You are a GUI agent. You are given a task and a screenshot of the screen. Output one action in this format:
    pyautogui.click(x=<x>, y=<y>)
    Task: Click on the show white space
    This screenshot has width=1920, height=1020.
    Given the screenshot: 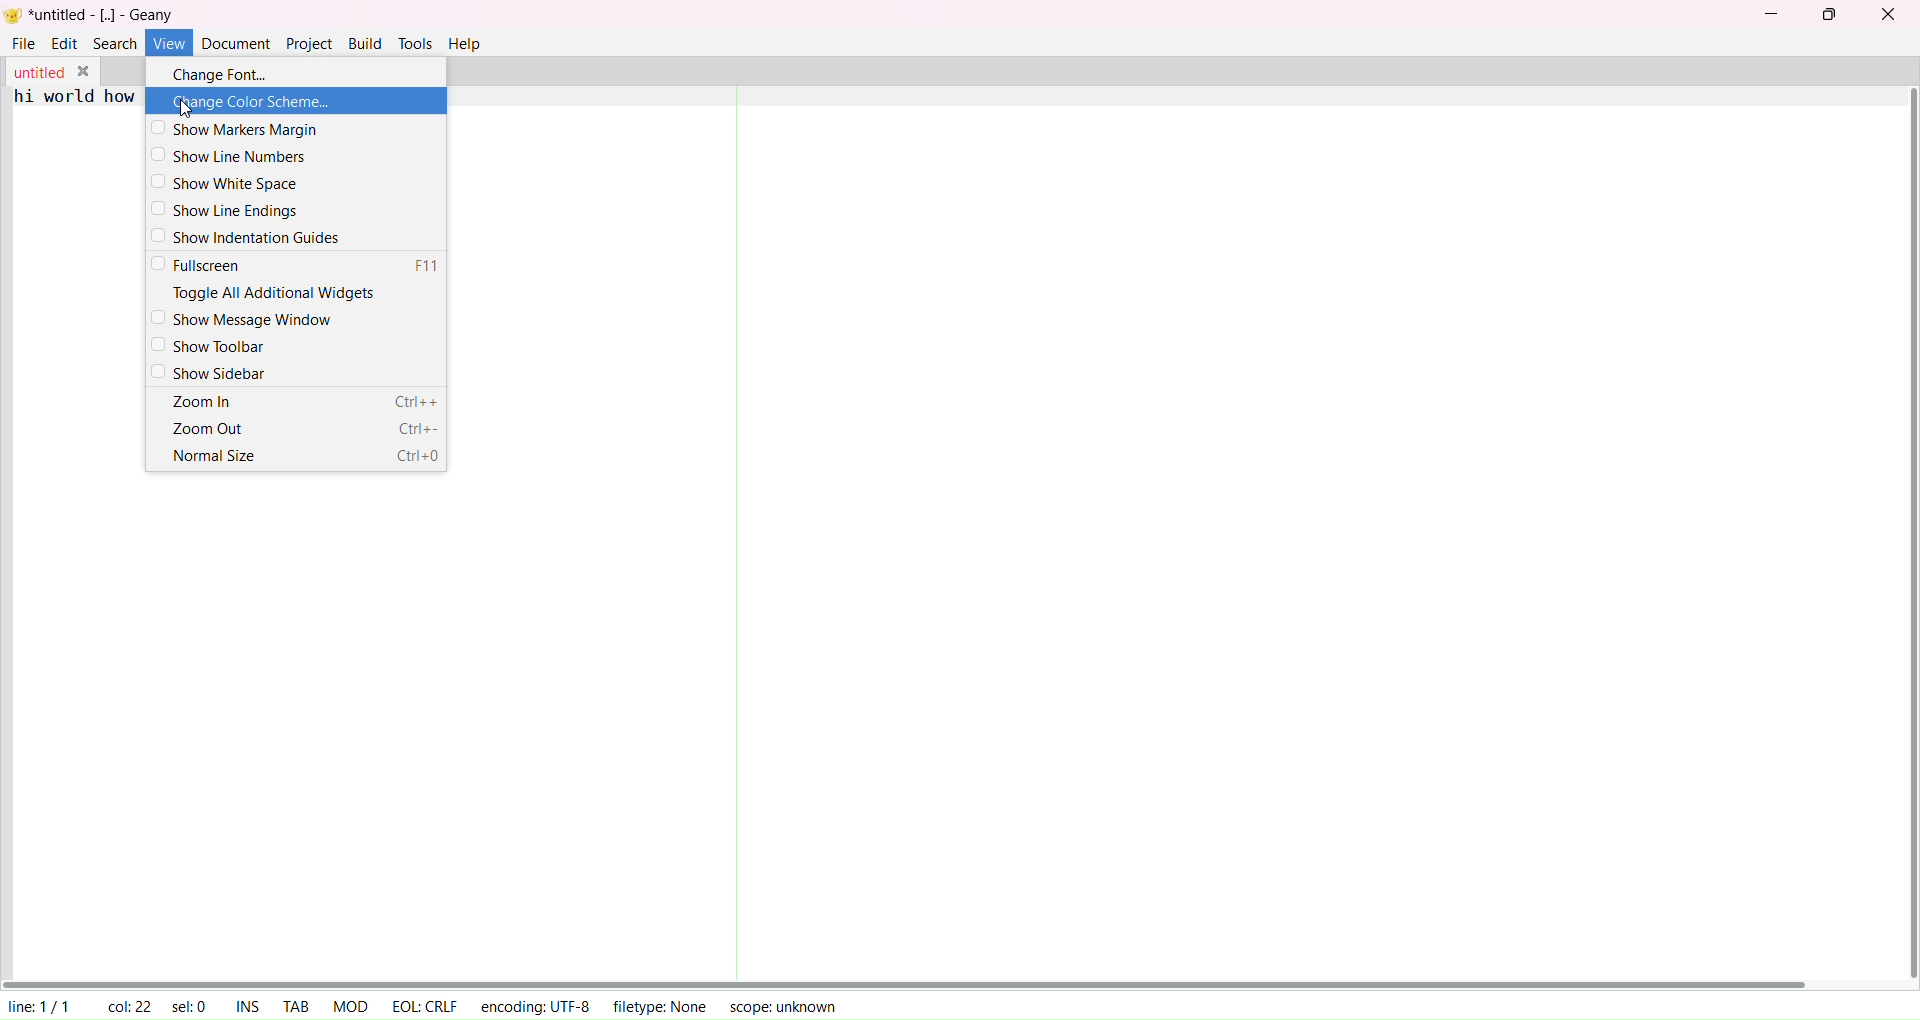 What is the action you would take?
    pyautogui.click(x=227, y=184)
    